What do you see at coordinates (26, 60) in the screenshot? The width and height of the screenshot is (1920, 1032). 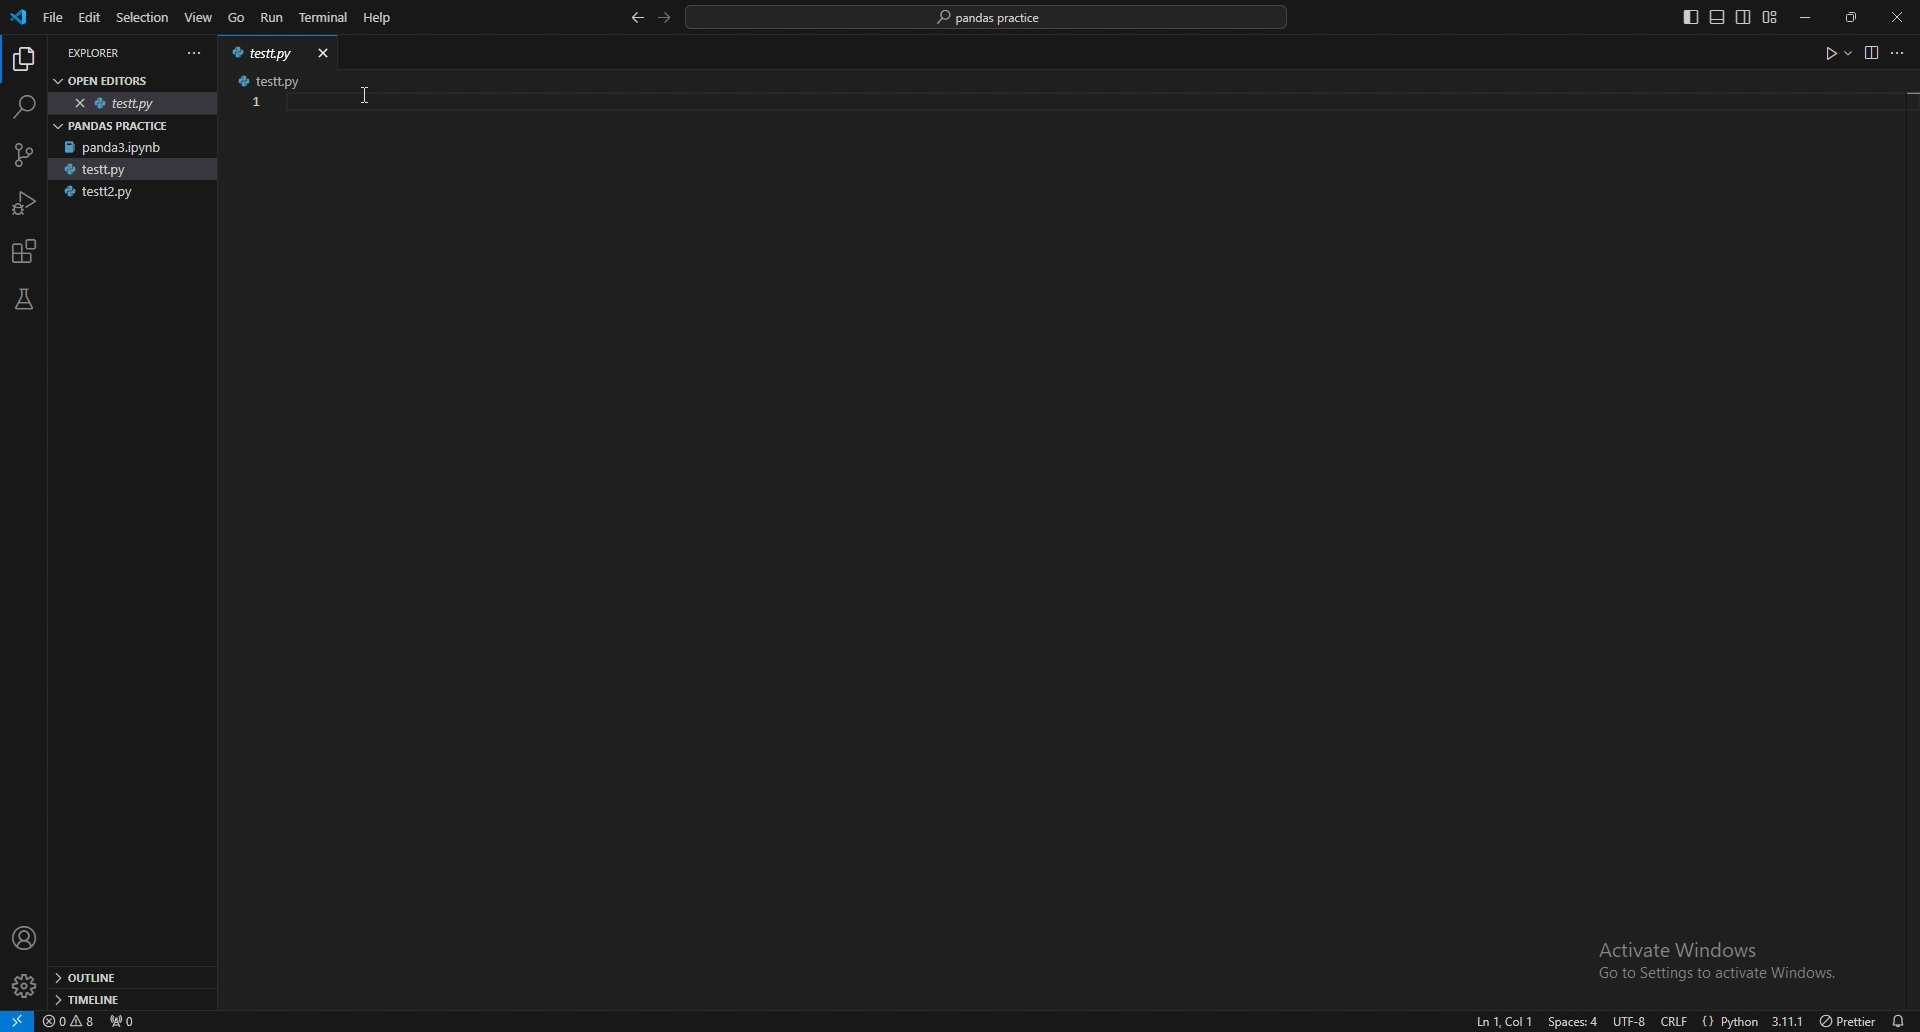 I see `explorer` at bounding box center [26, 60].